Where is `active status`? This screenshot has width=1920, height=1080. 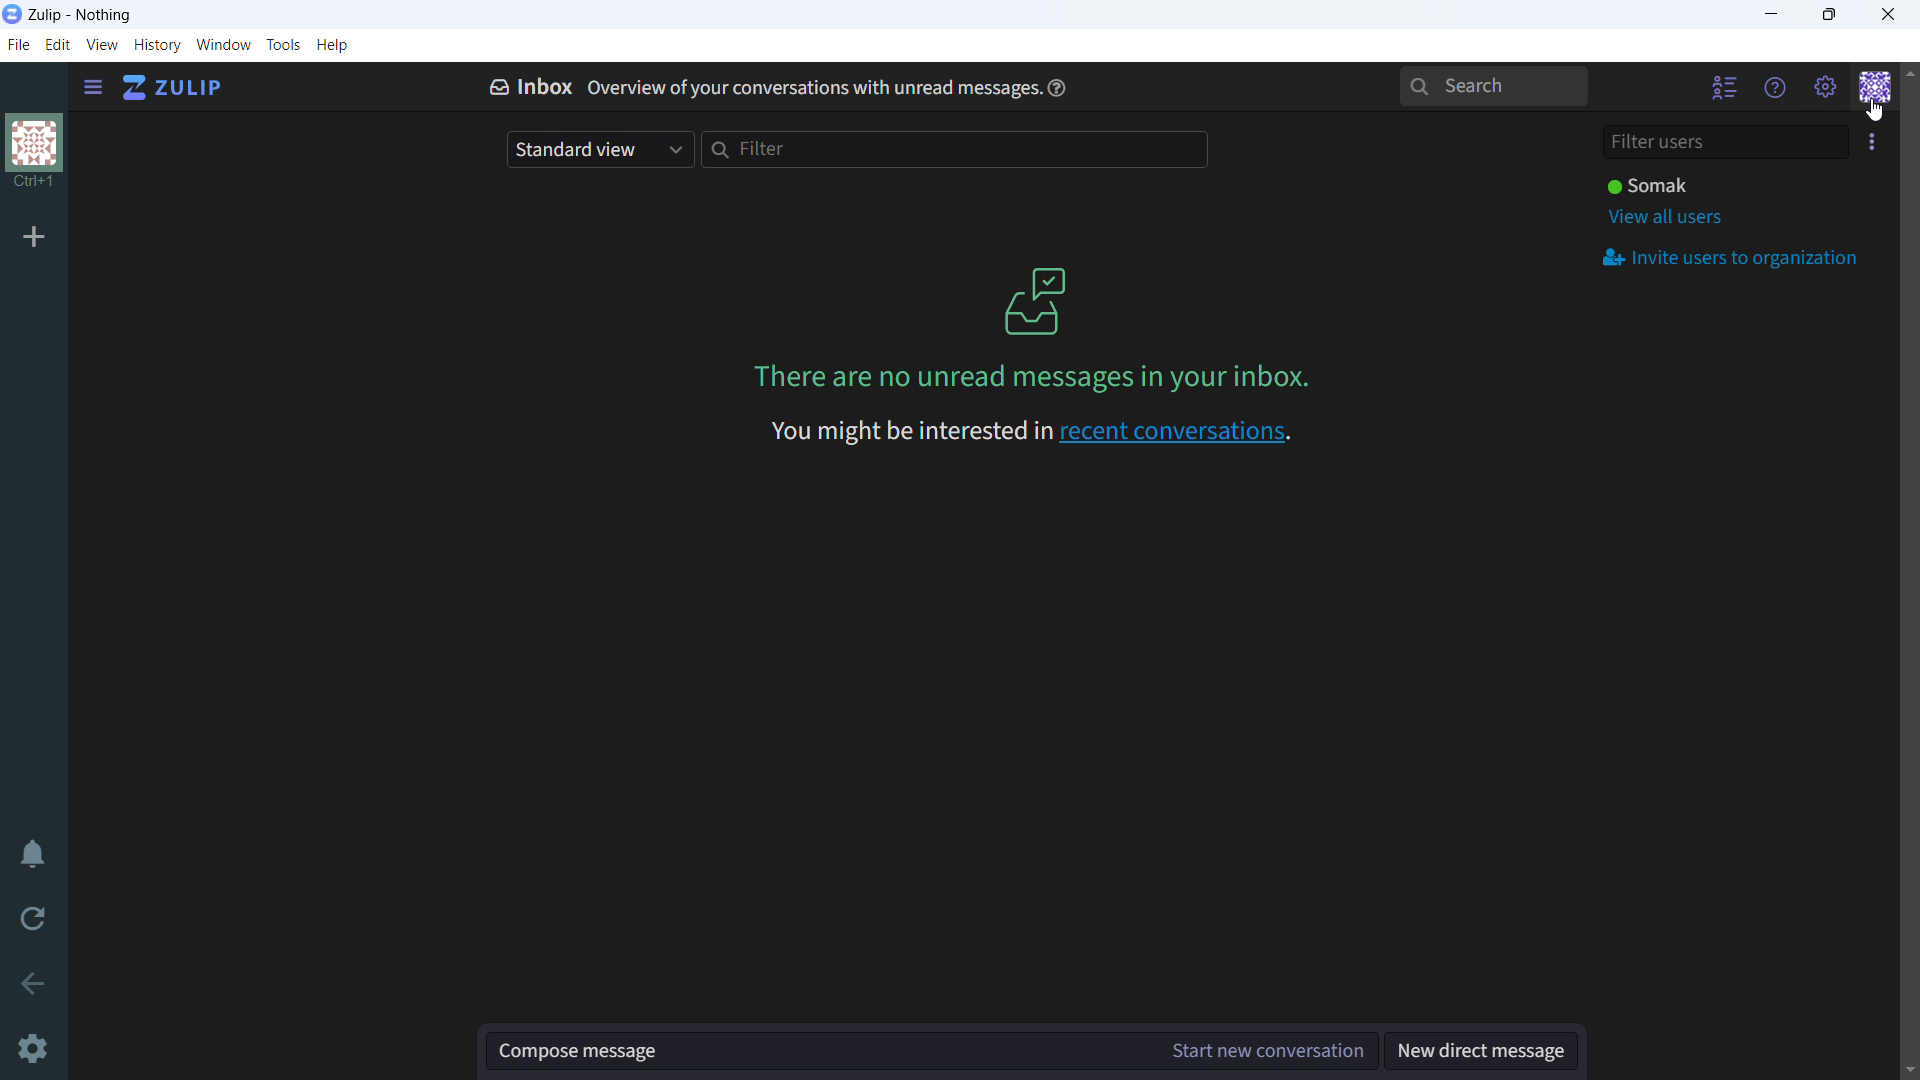
active status is located at coordinates (1646, 184).